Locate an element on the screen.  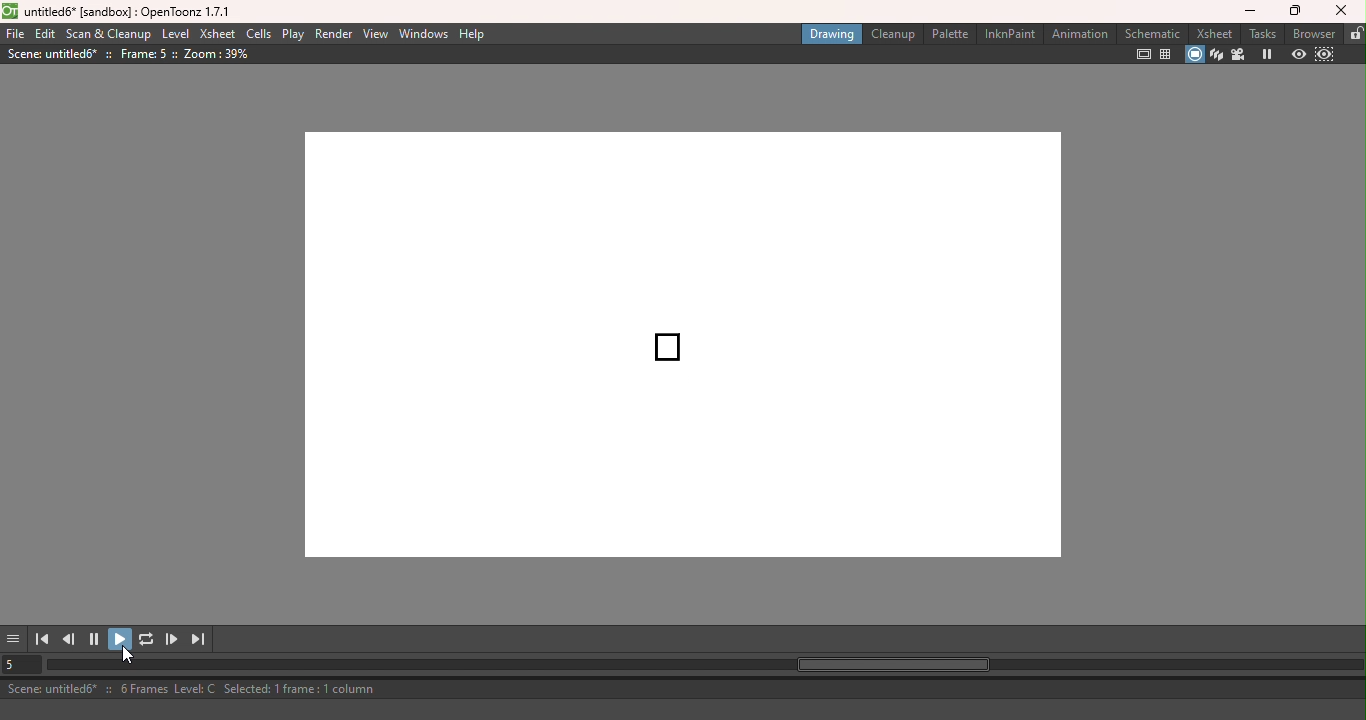
Freeze is located at coordinates (1269, 54).